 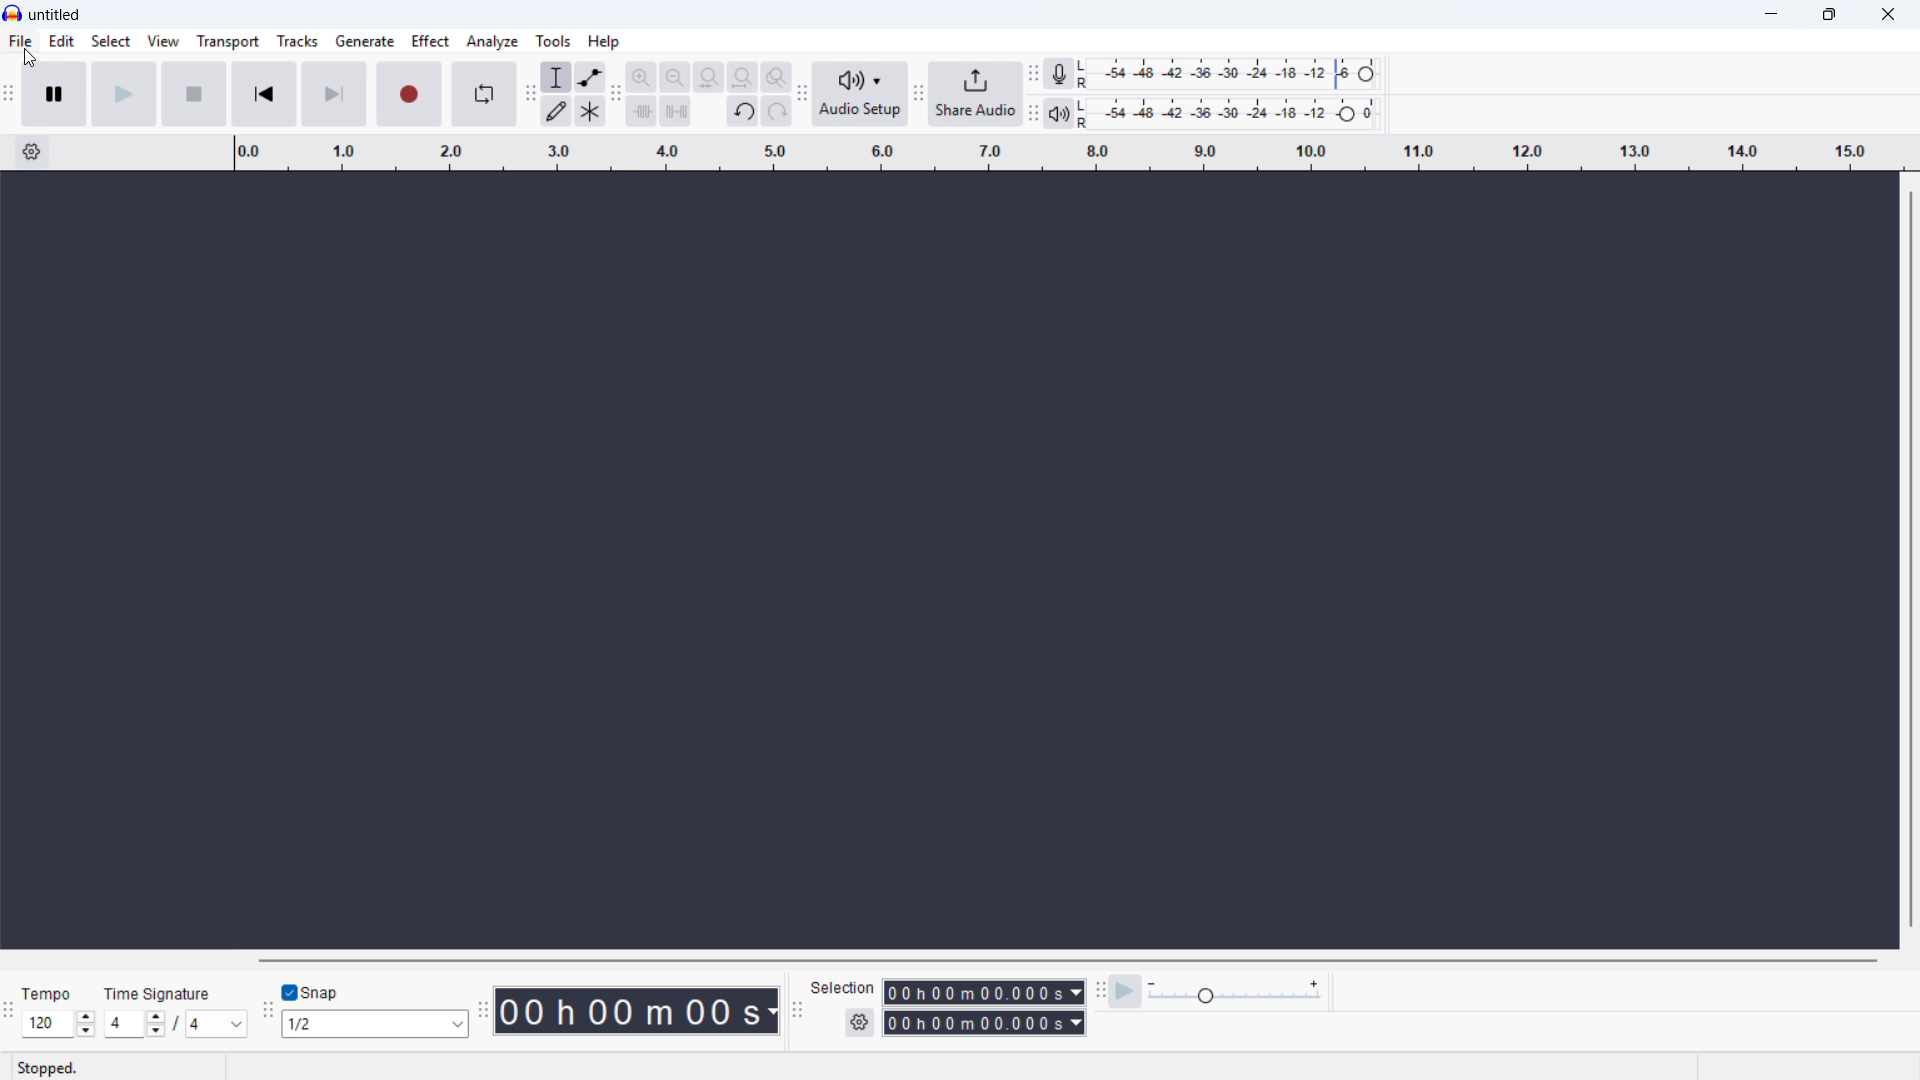 What do you see at coordinates (1068, 152) in the screenshot?
I see `Timeline ` at bounding box center [1068, 152].